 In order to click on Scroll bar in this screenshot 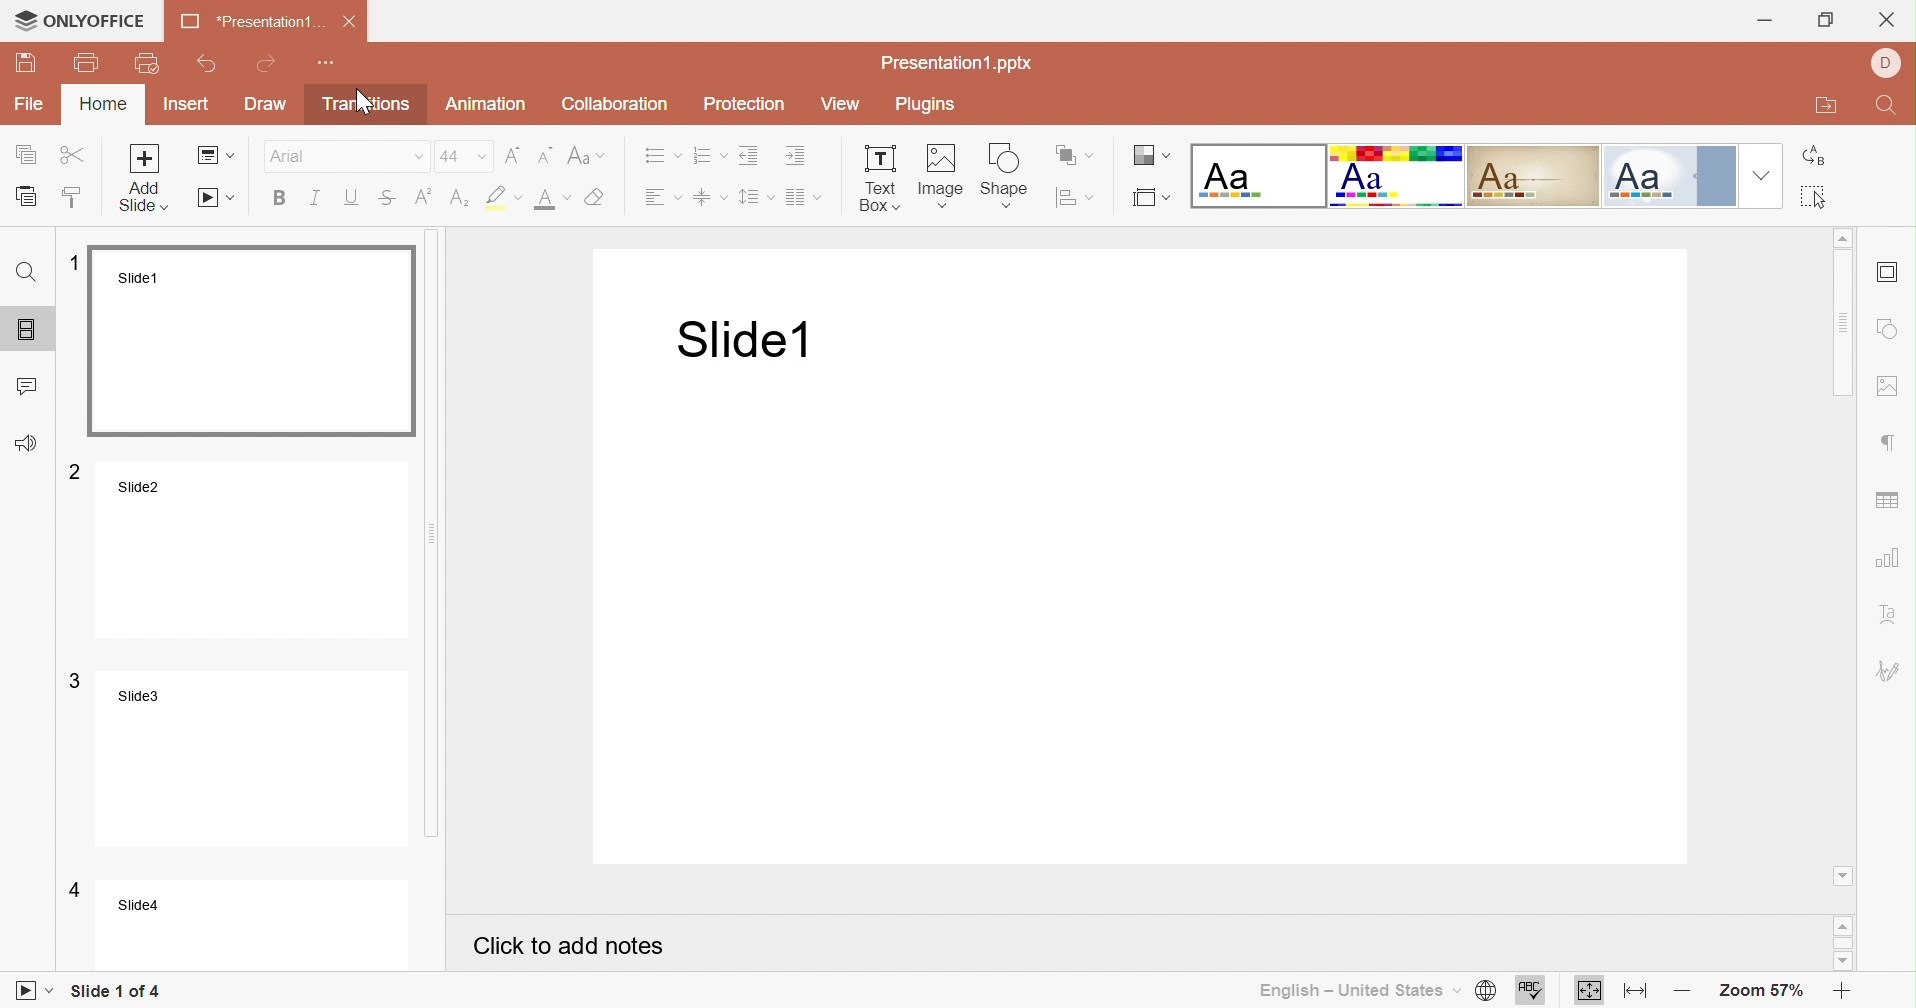, I will do `click(441, 532)`.